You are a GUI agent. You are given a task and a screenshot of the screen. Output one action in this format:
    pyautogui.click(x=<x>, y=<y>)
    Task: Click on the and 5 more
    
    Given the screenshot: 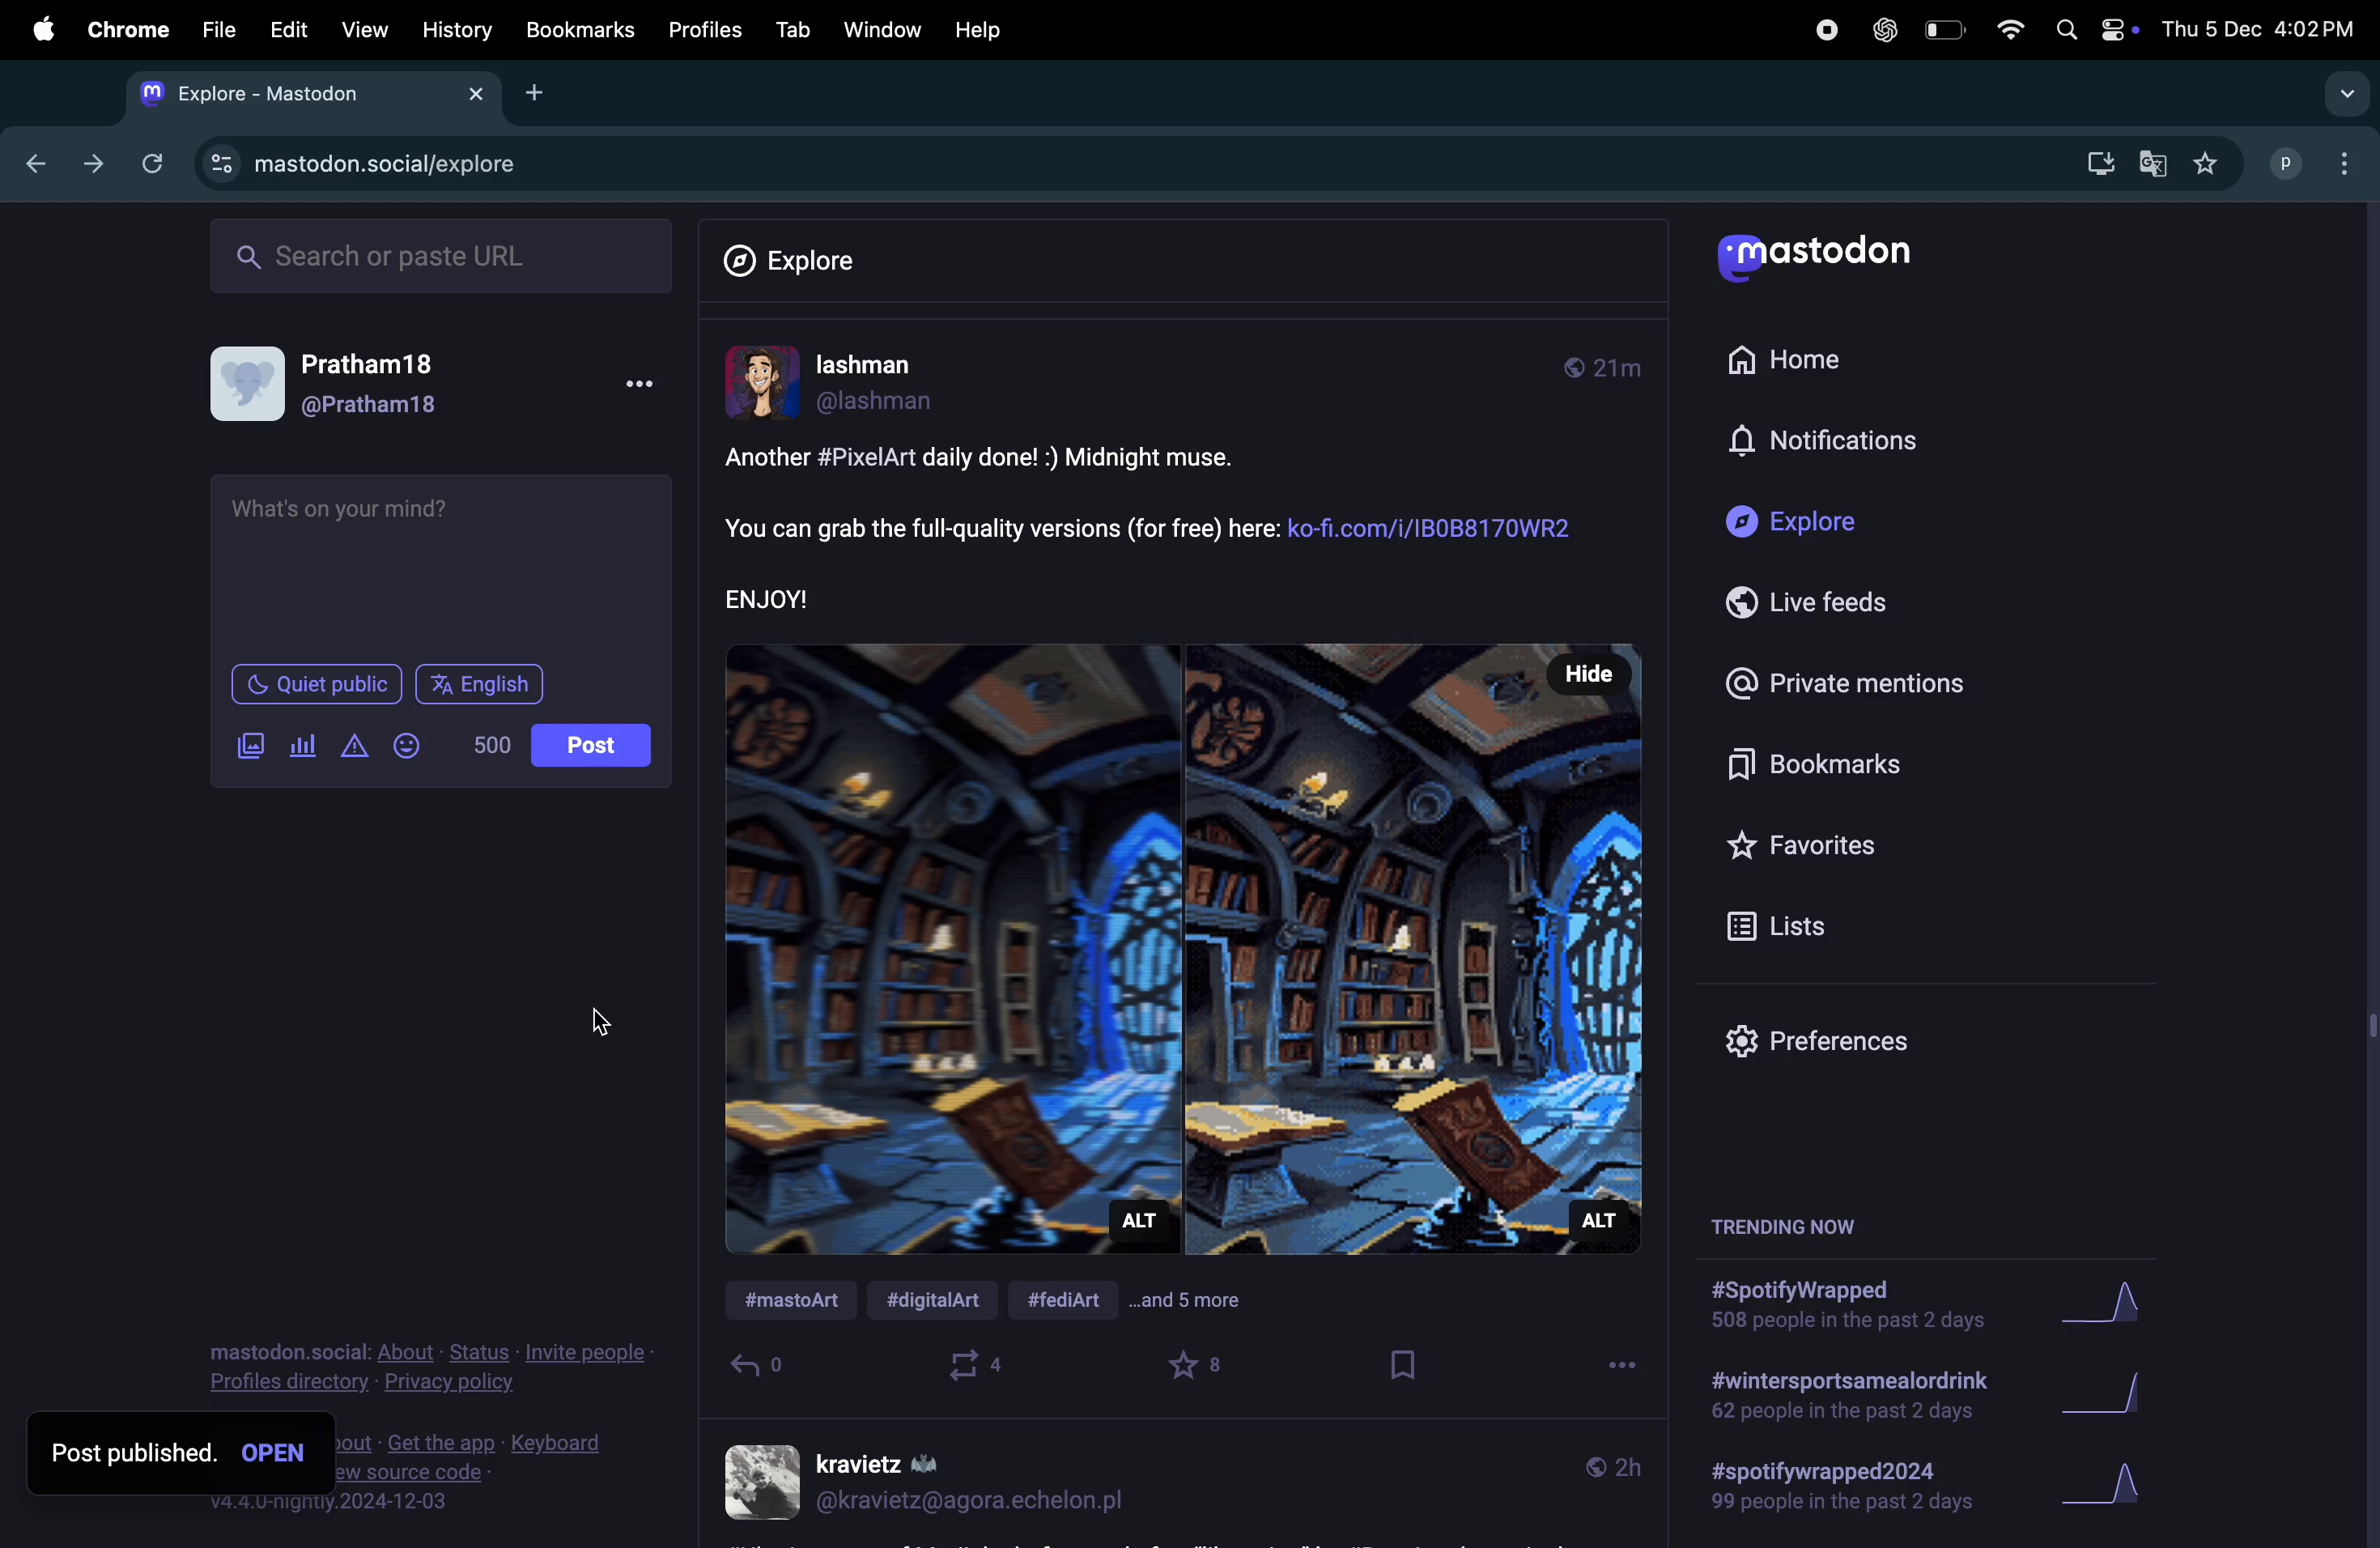 What is the action you would take?
    pyautogui.click(x=1205, y=1306)
    